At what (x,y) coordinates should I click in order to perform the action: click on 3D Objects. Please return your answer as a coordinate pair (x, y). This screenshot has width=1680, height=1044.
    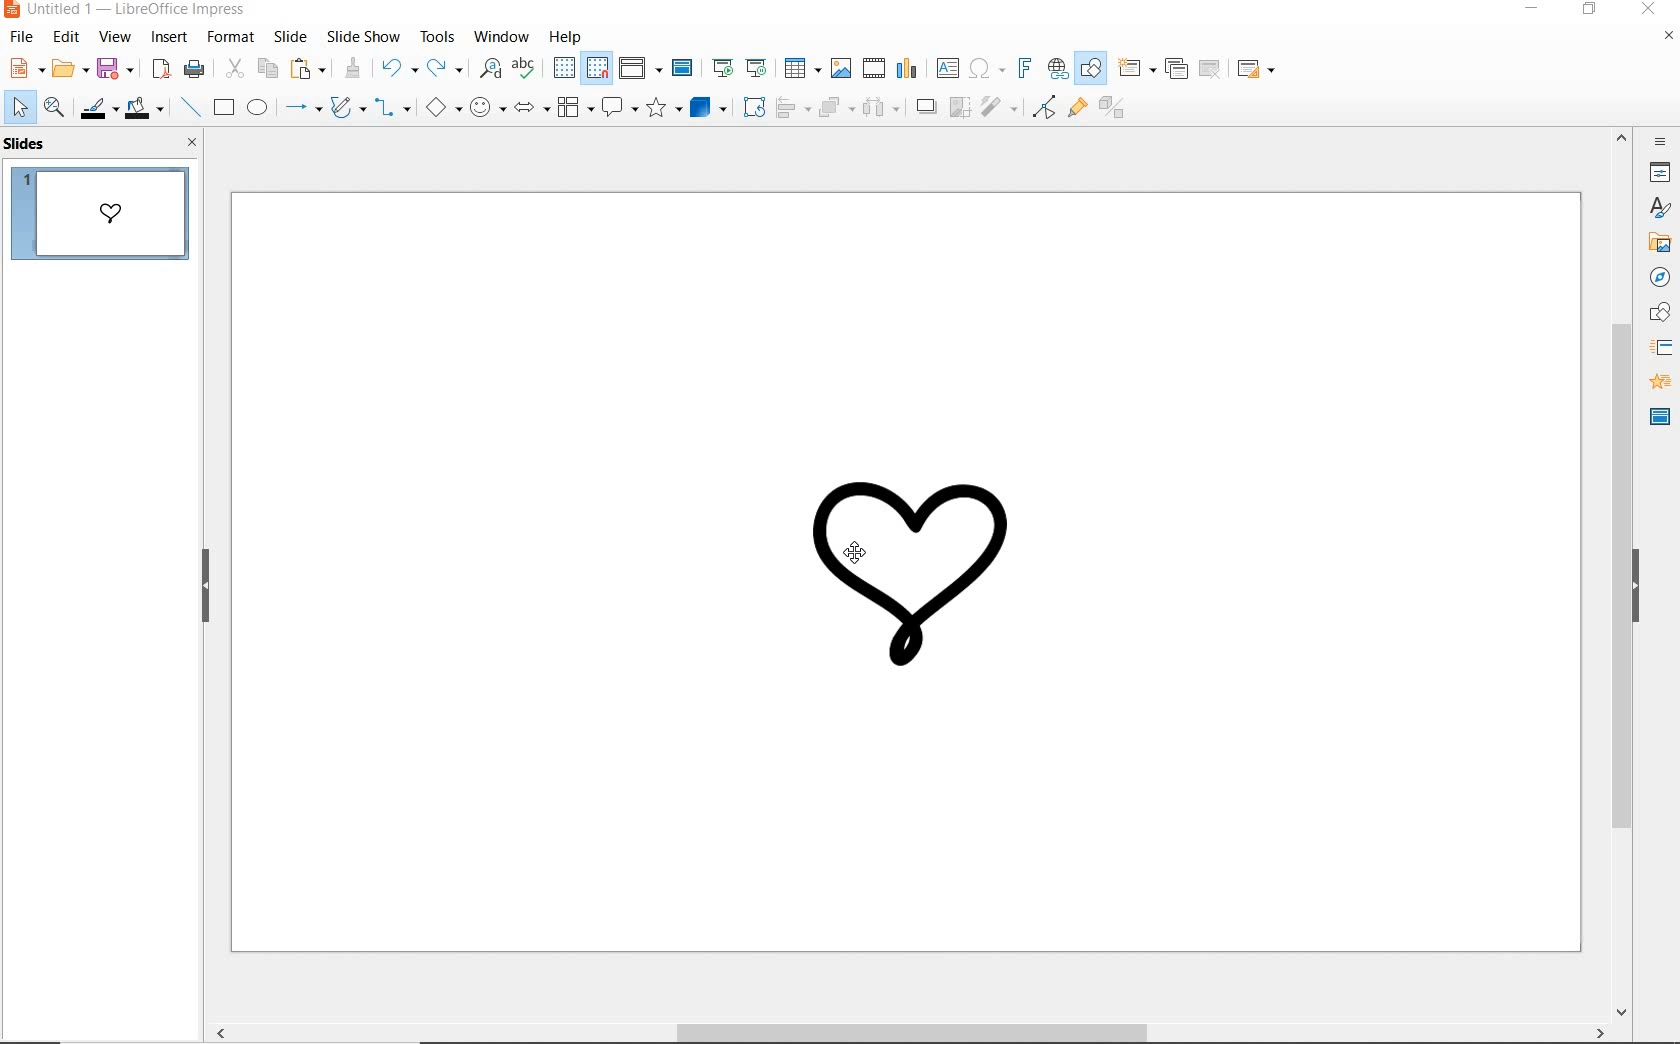
    Looking at the image, I should click on (709, 107).